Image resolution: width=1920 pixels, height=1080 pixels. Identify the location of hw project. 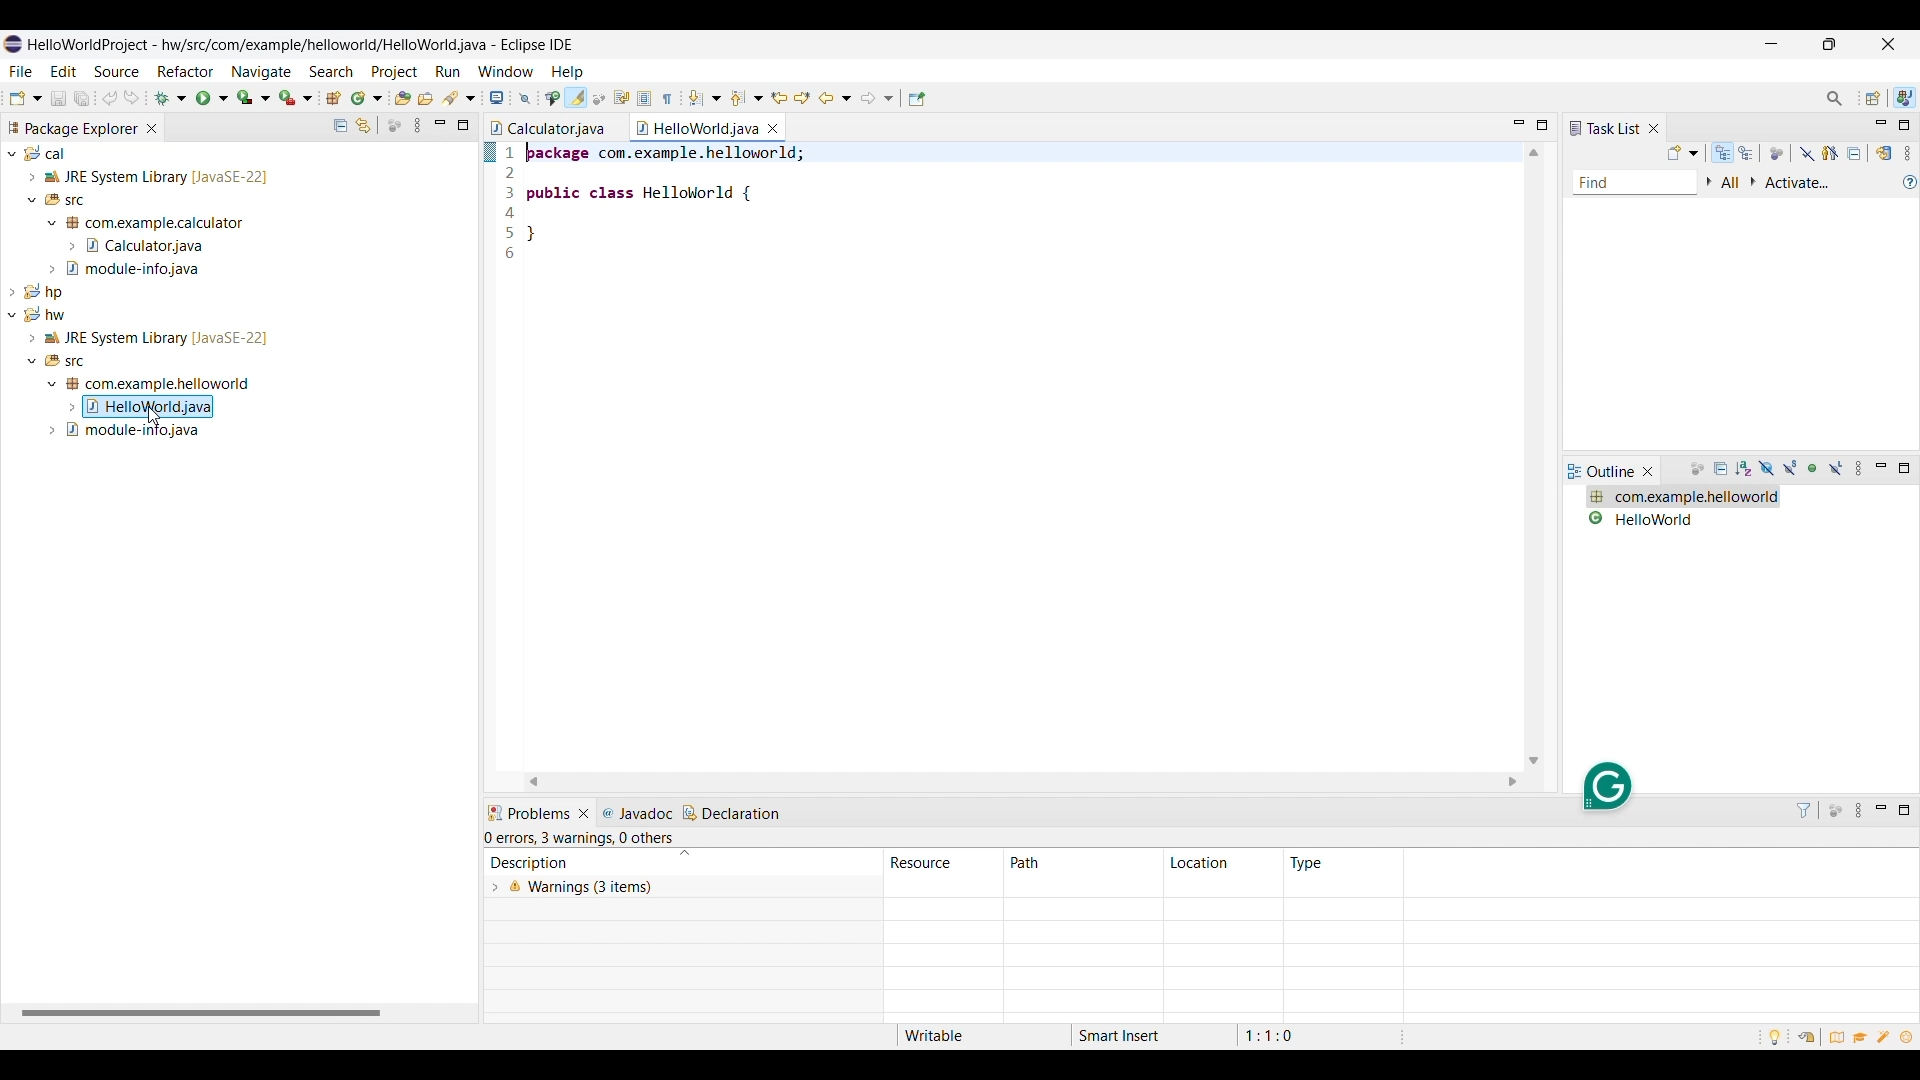
(234, 373).